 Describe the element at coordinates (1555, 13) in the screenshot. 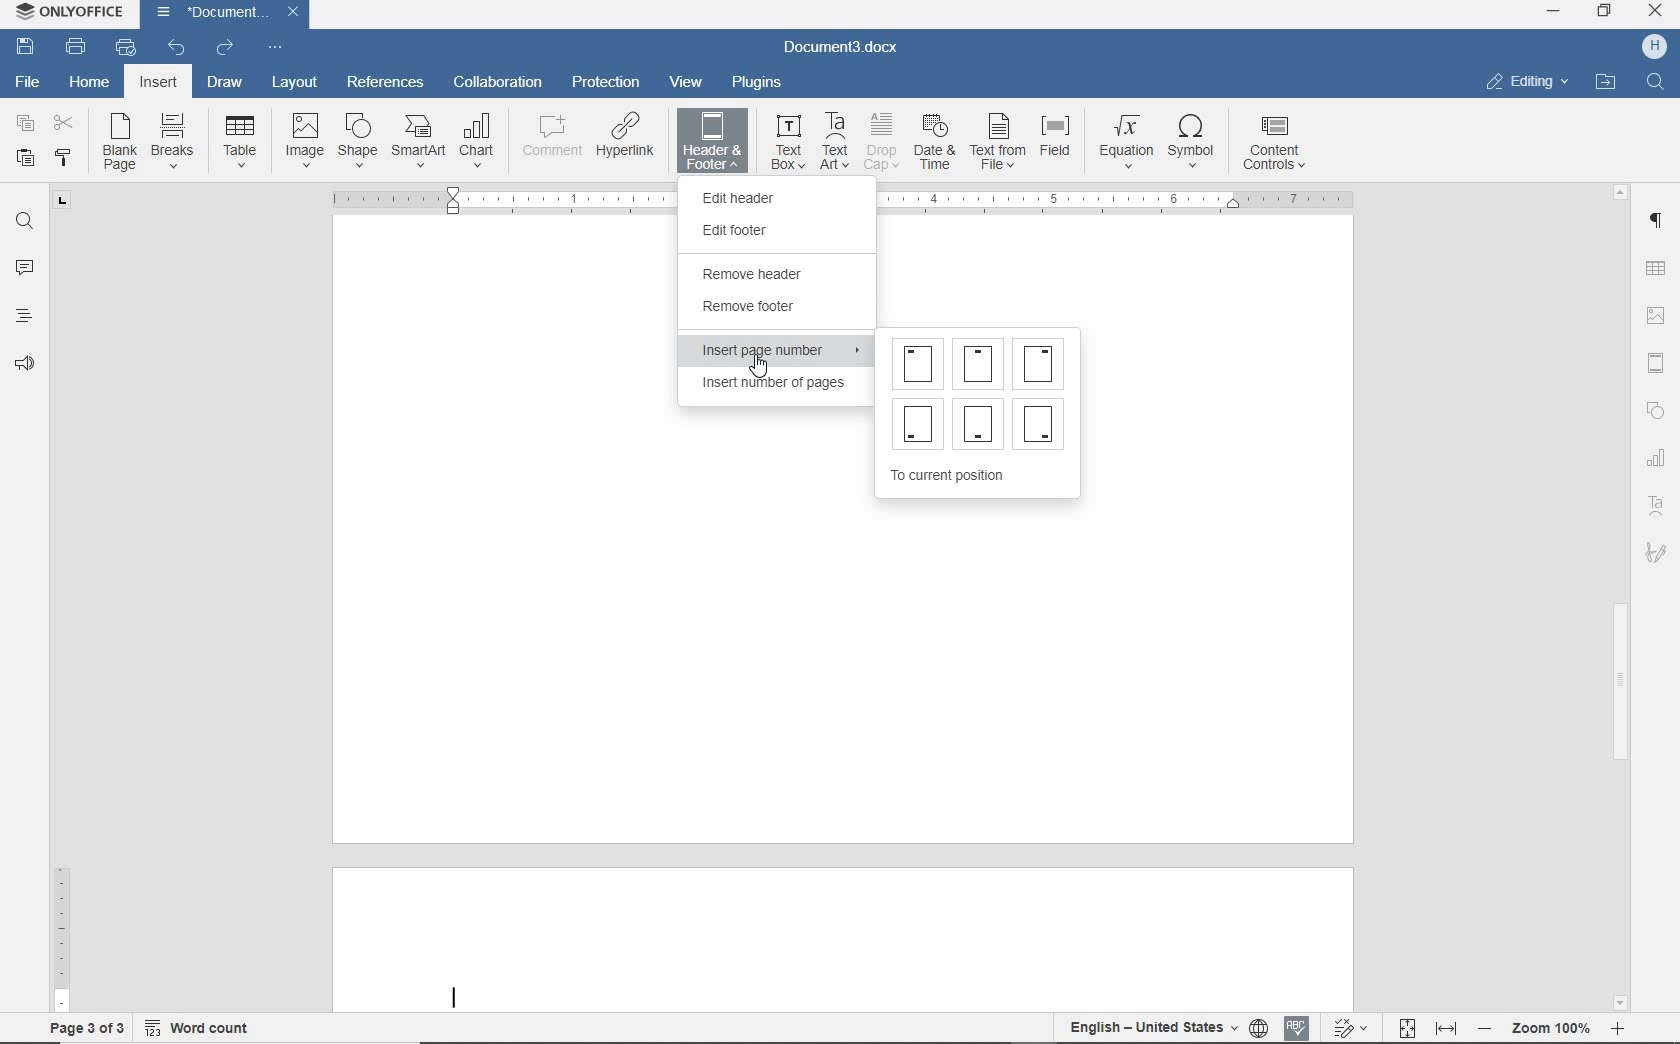

I see `MINIMIZE` at that location.